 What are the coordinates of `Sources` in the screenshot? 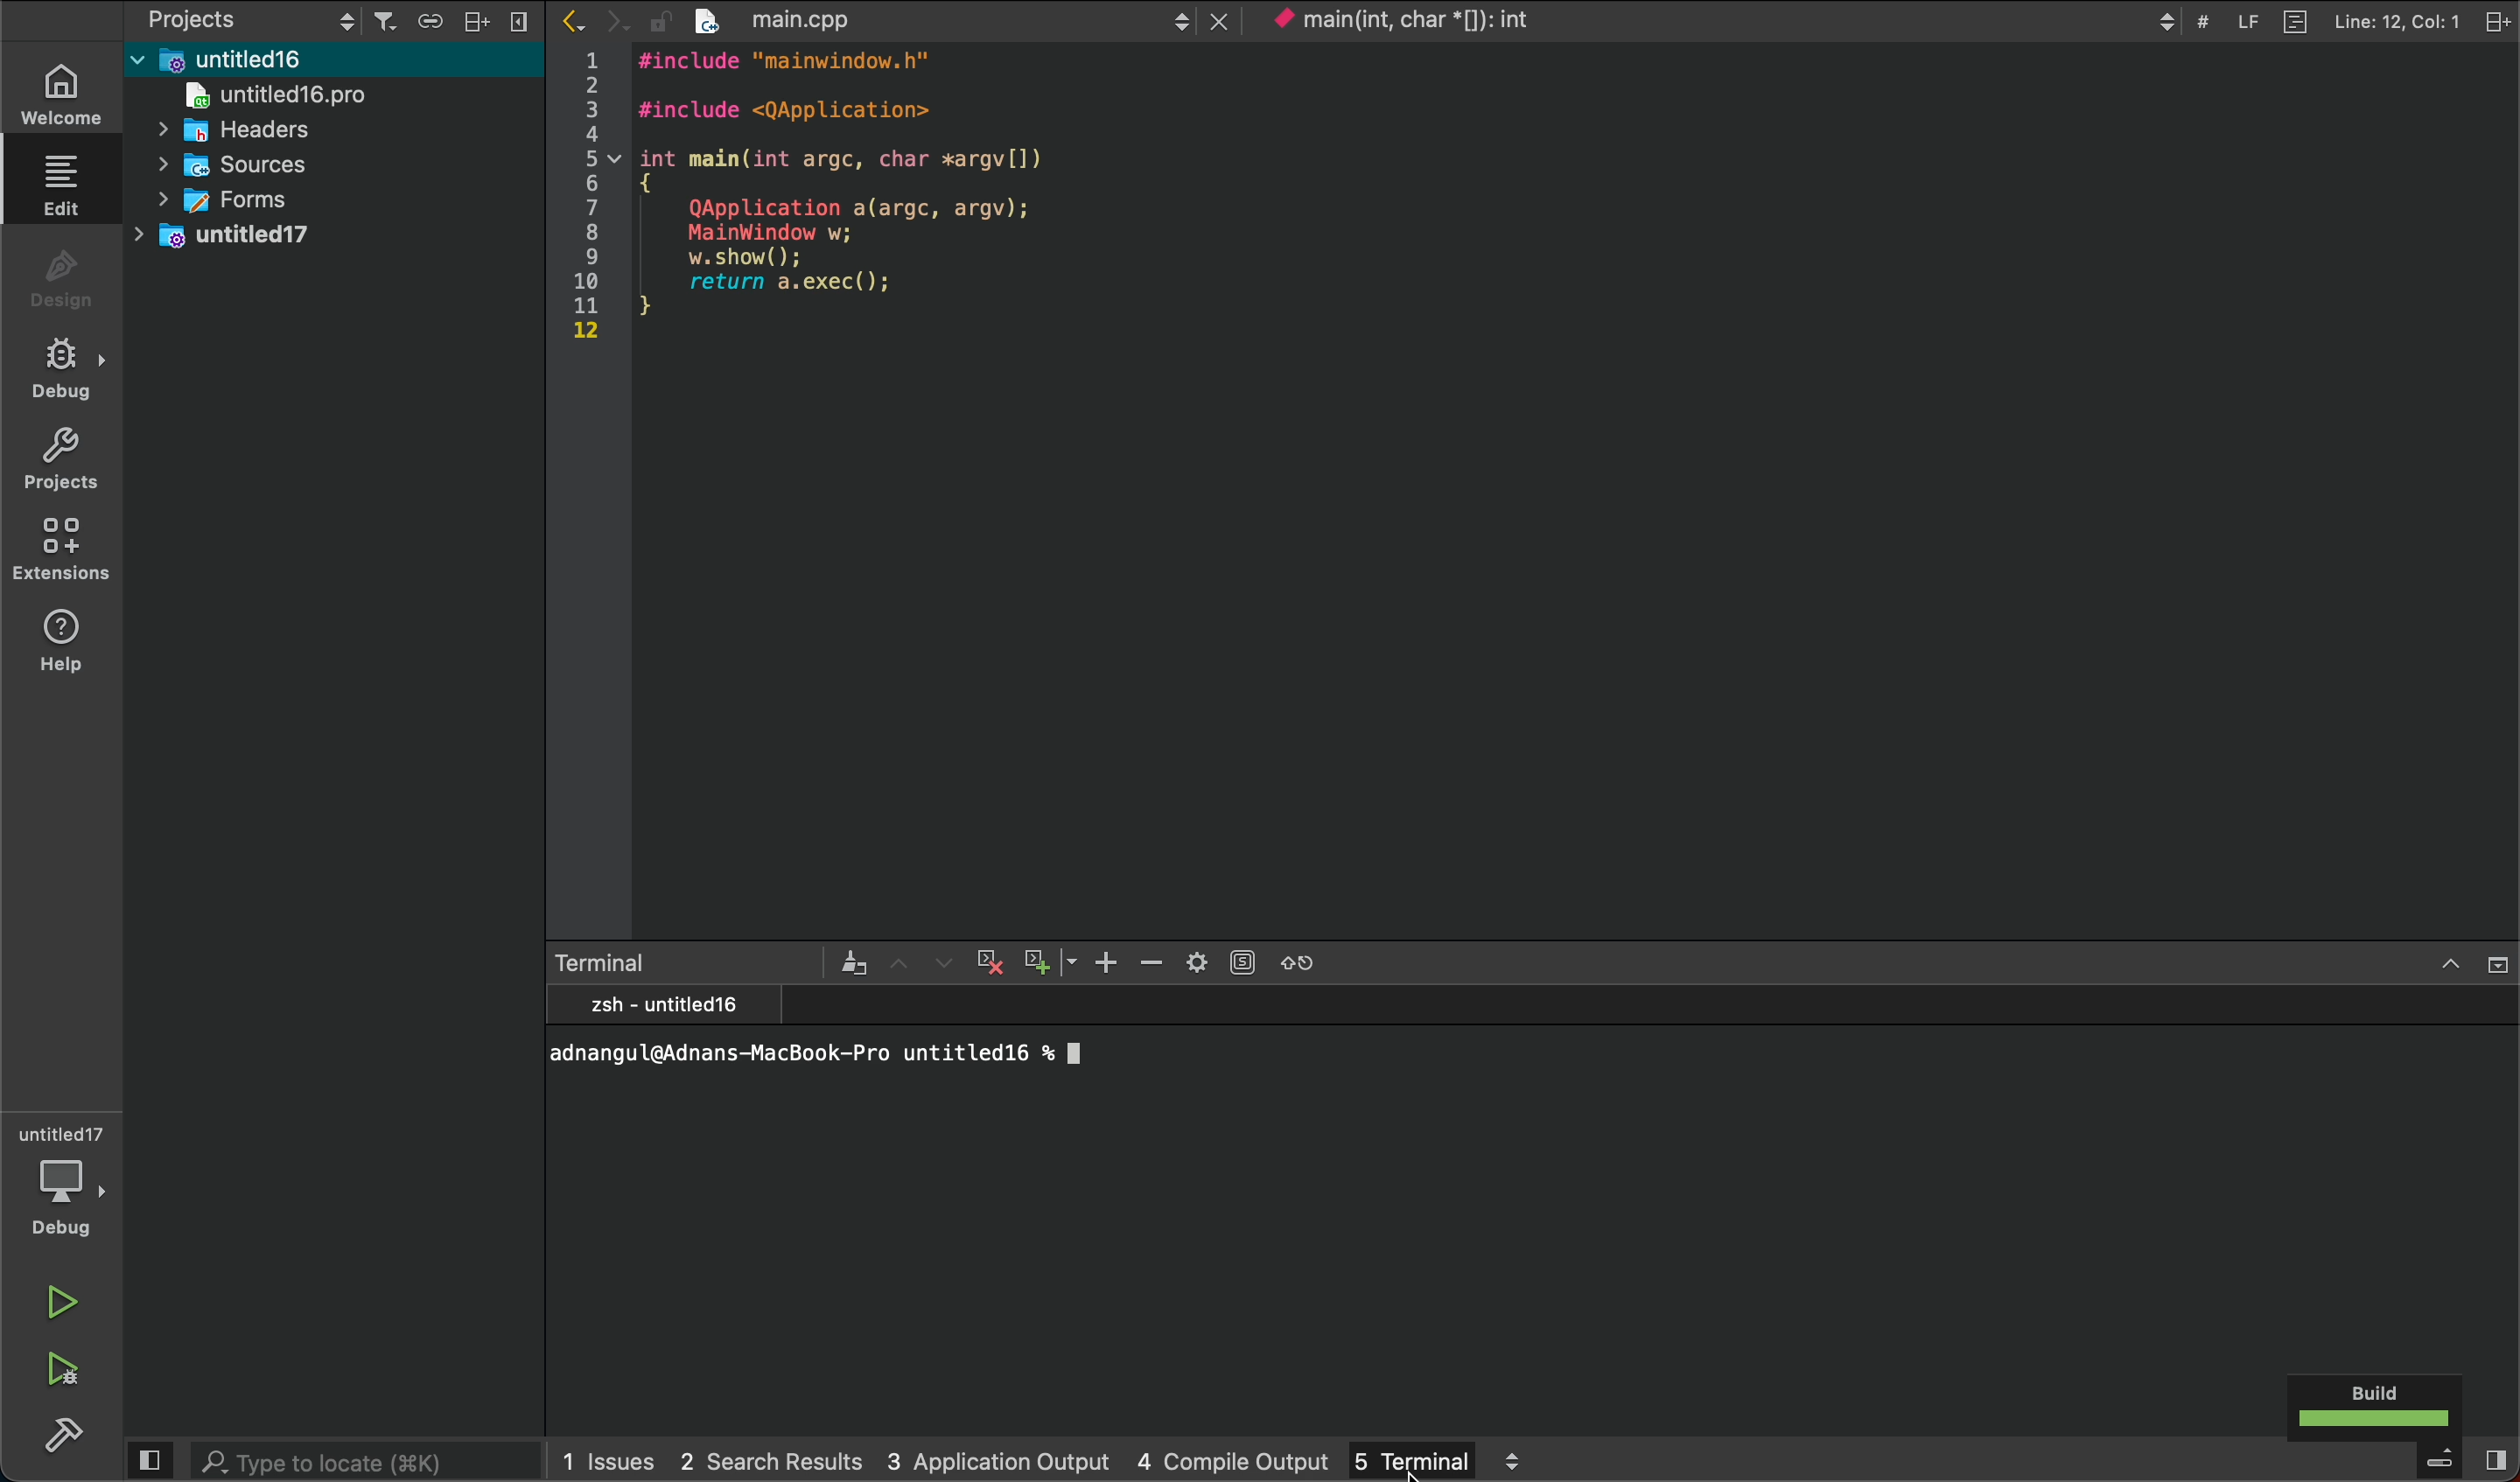 It's located at (262, 162).